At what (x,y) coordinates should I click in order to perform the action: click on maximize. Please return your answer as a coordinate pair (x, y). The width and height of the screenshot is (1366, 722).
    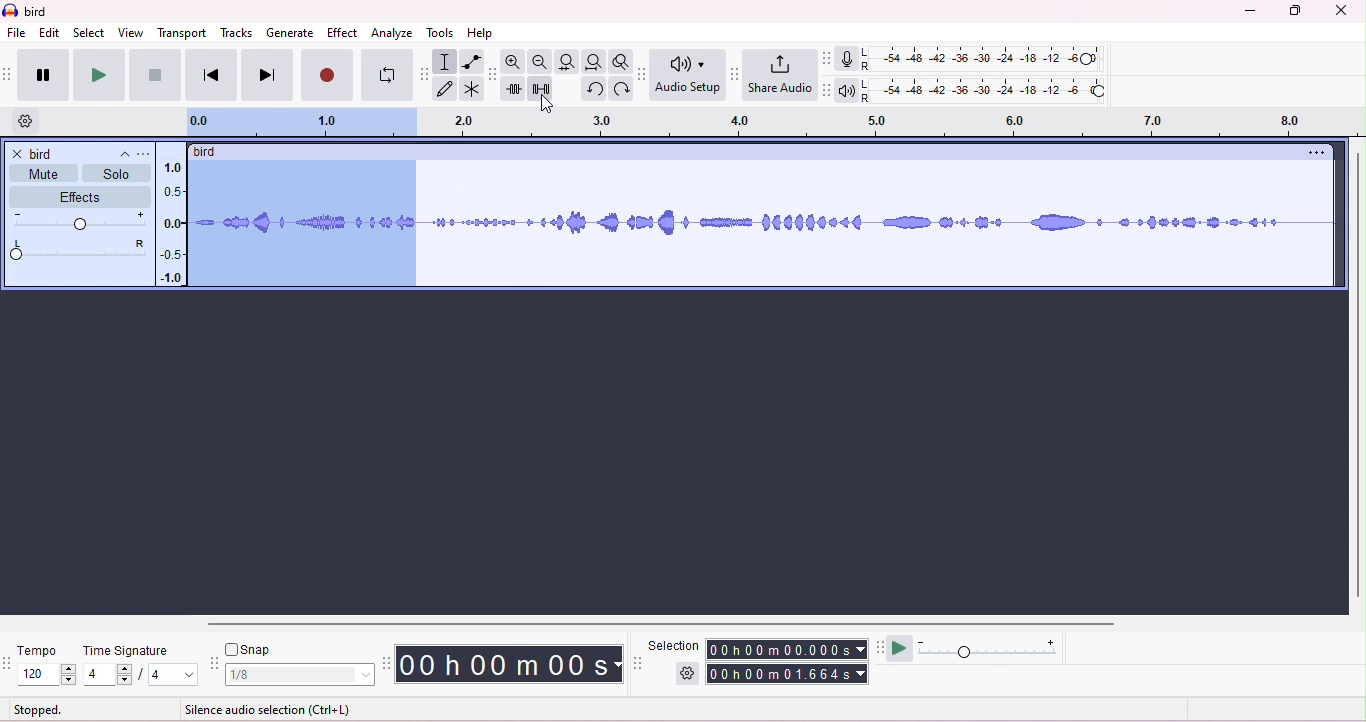
    Looking at the image, I should click on (1293, 11).